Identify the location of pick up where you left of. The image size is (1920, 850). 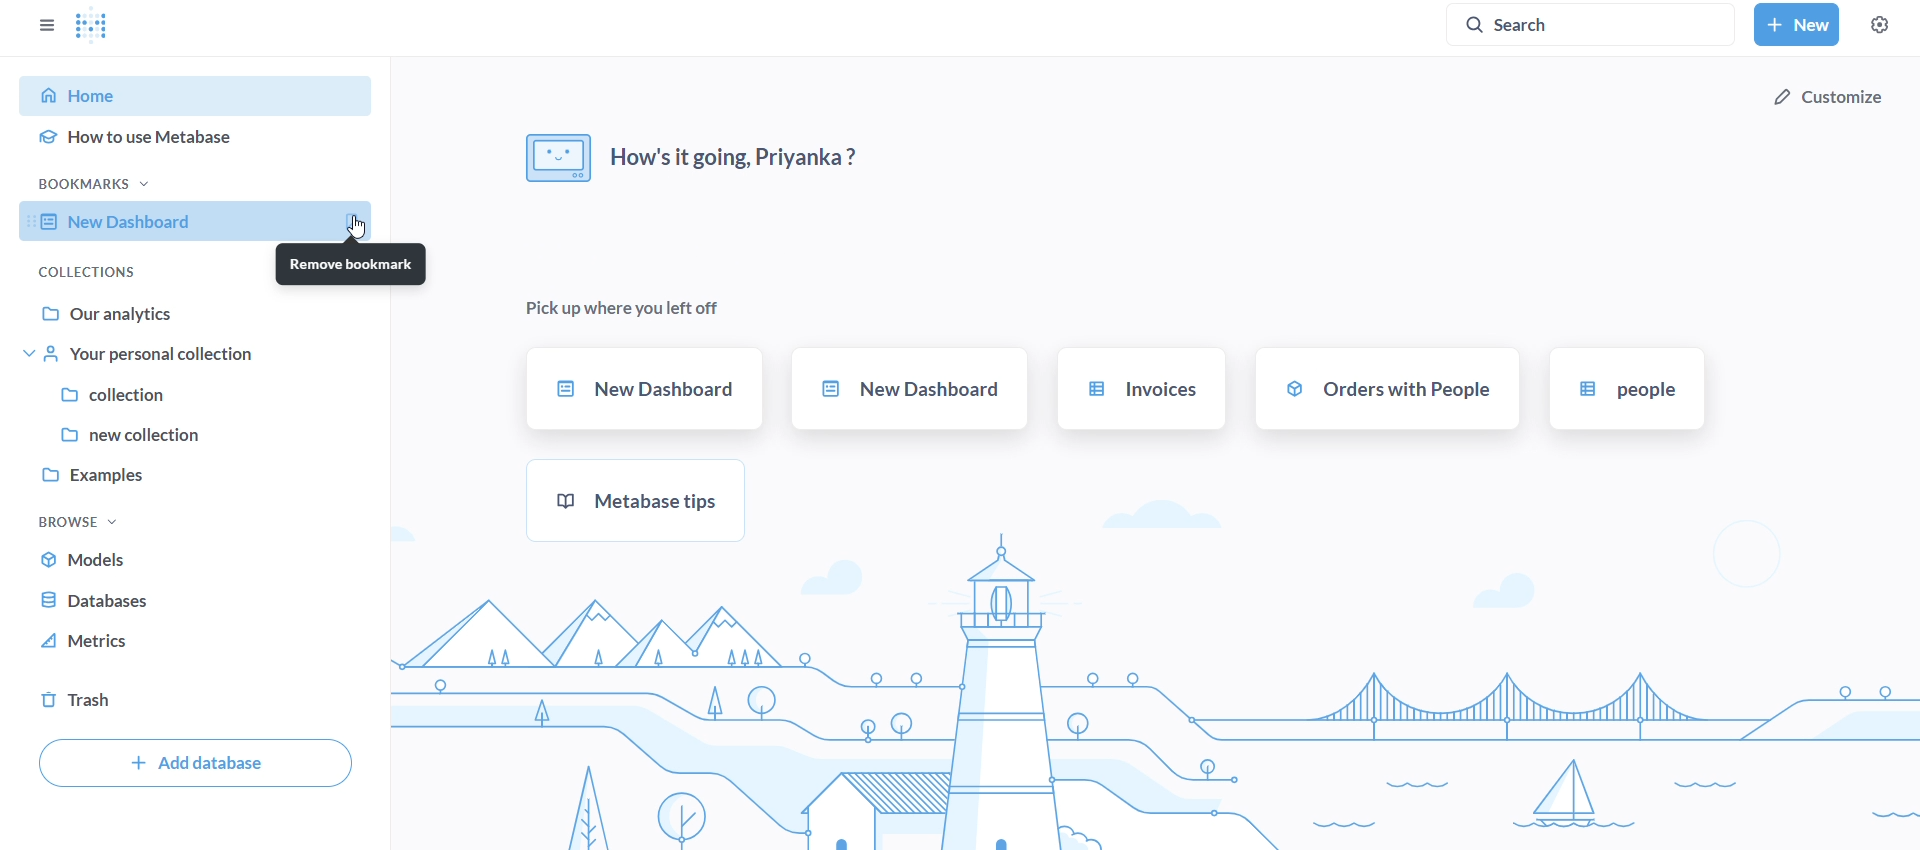
(628, 304).